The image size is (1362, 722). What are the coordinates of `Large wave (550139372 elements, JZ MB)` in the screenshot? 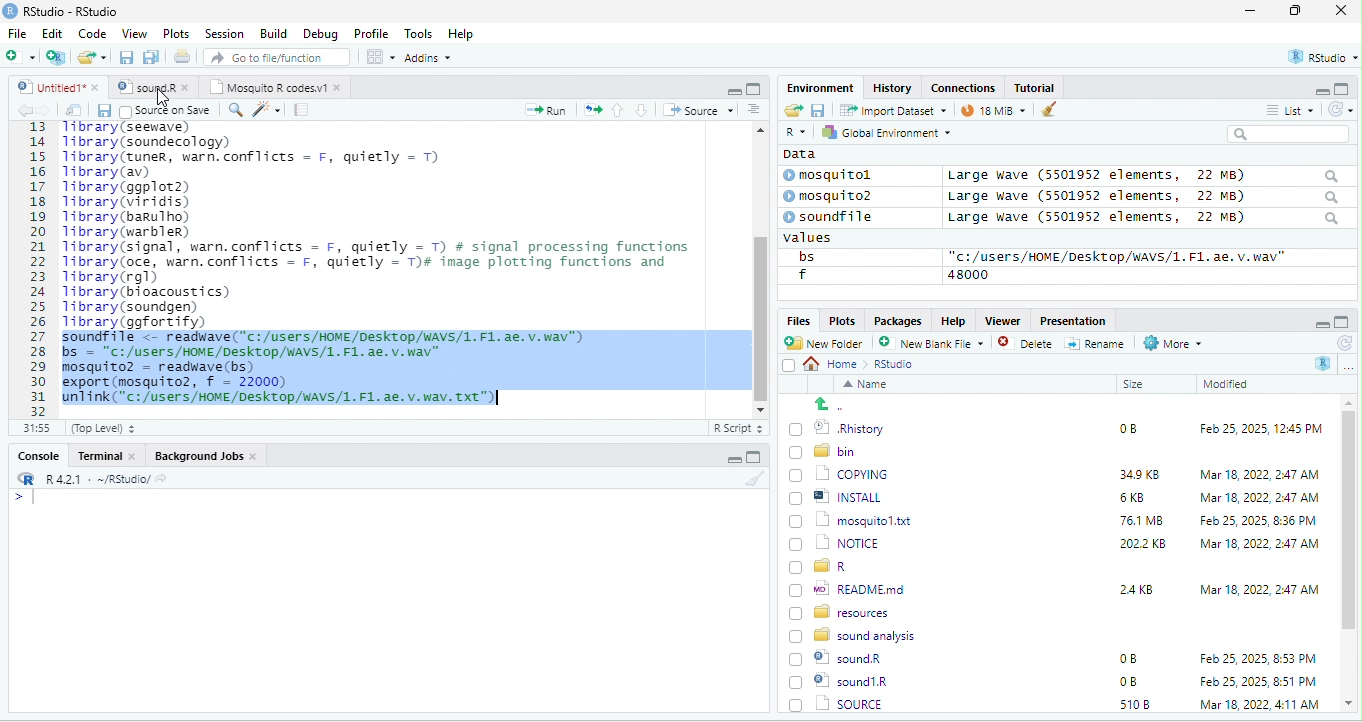 It's located at (1145, 196).